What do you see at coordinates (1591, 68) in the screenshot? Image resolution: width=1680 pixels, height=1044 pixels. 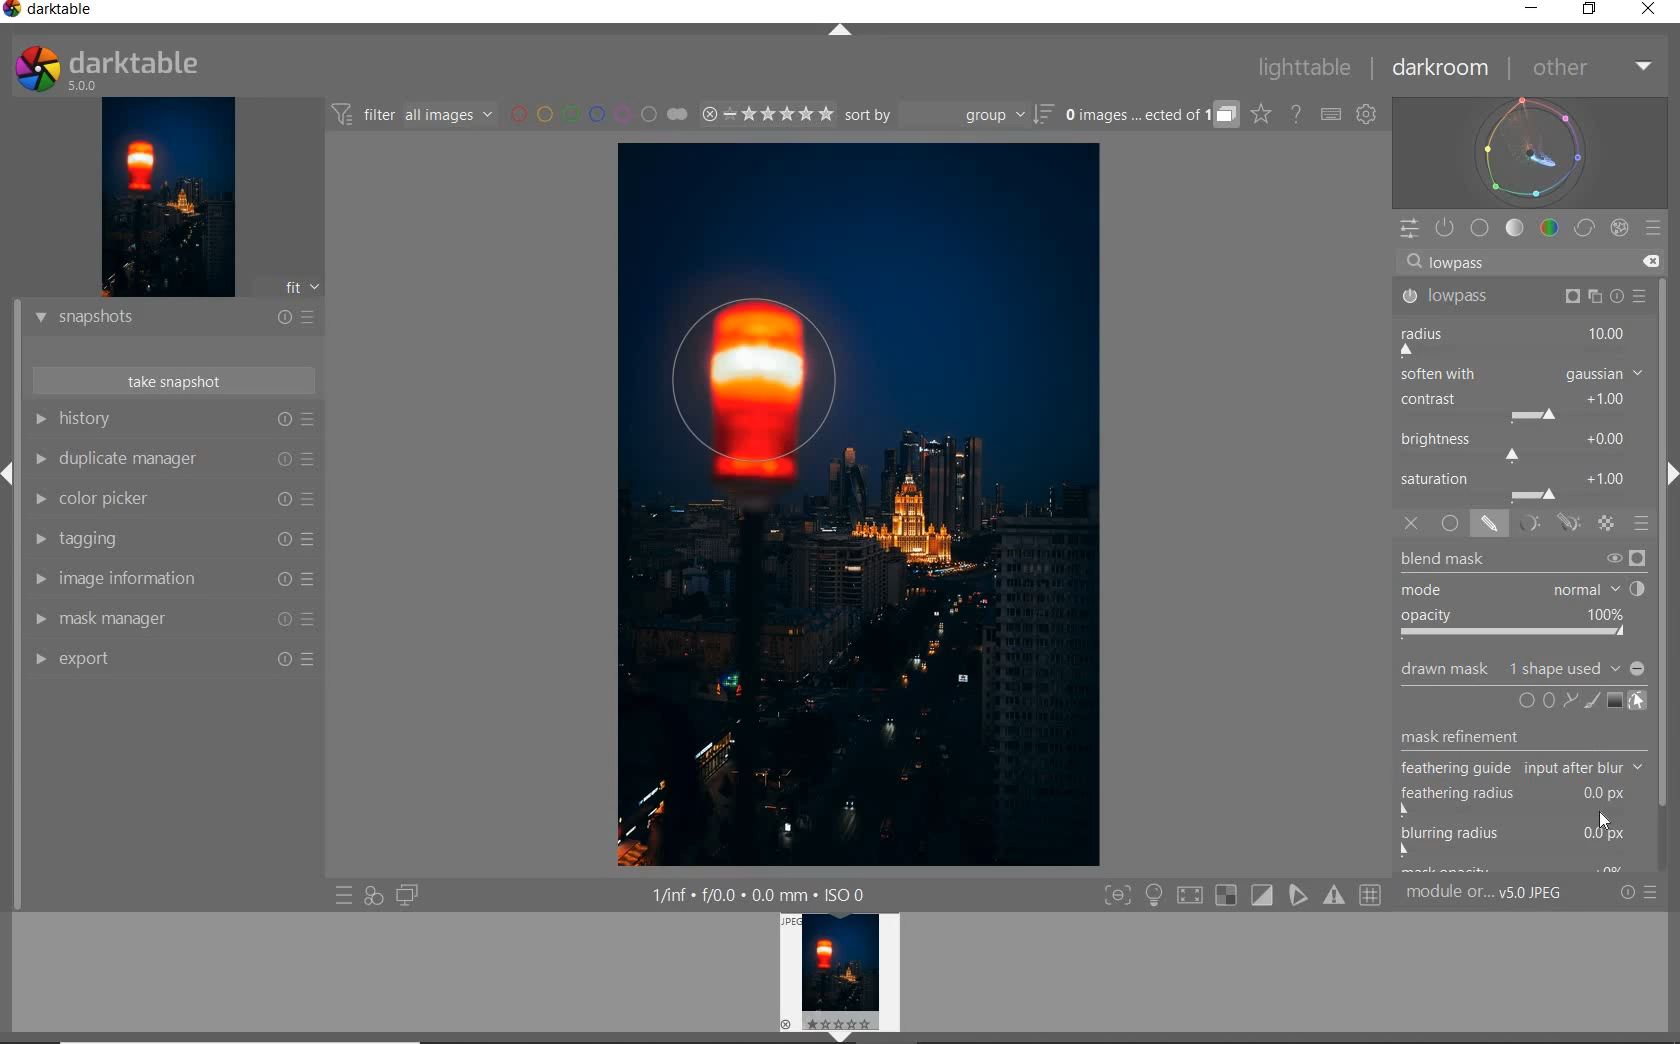 I see `OTHER` at bounding box center [1591, 68].